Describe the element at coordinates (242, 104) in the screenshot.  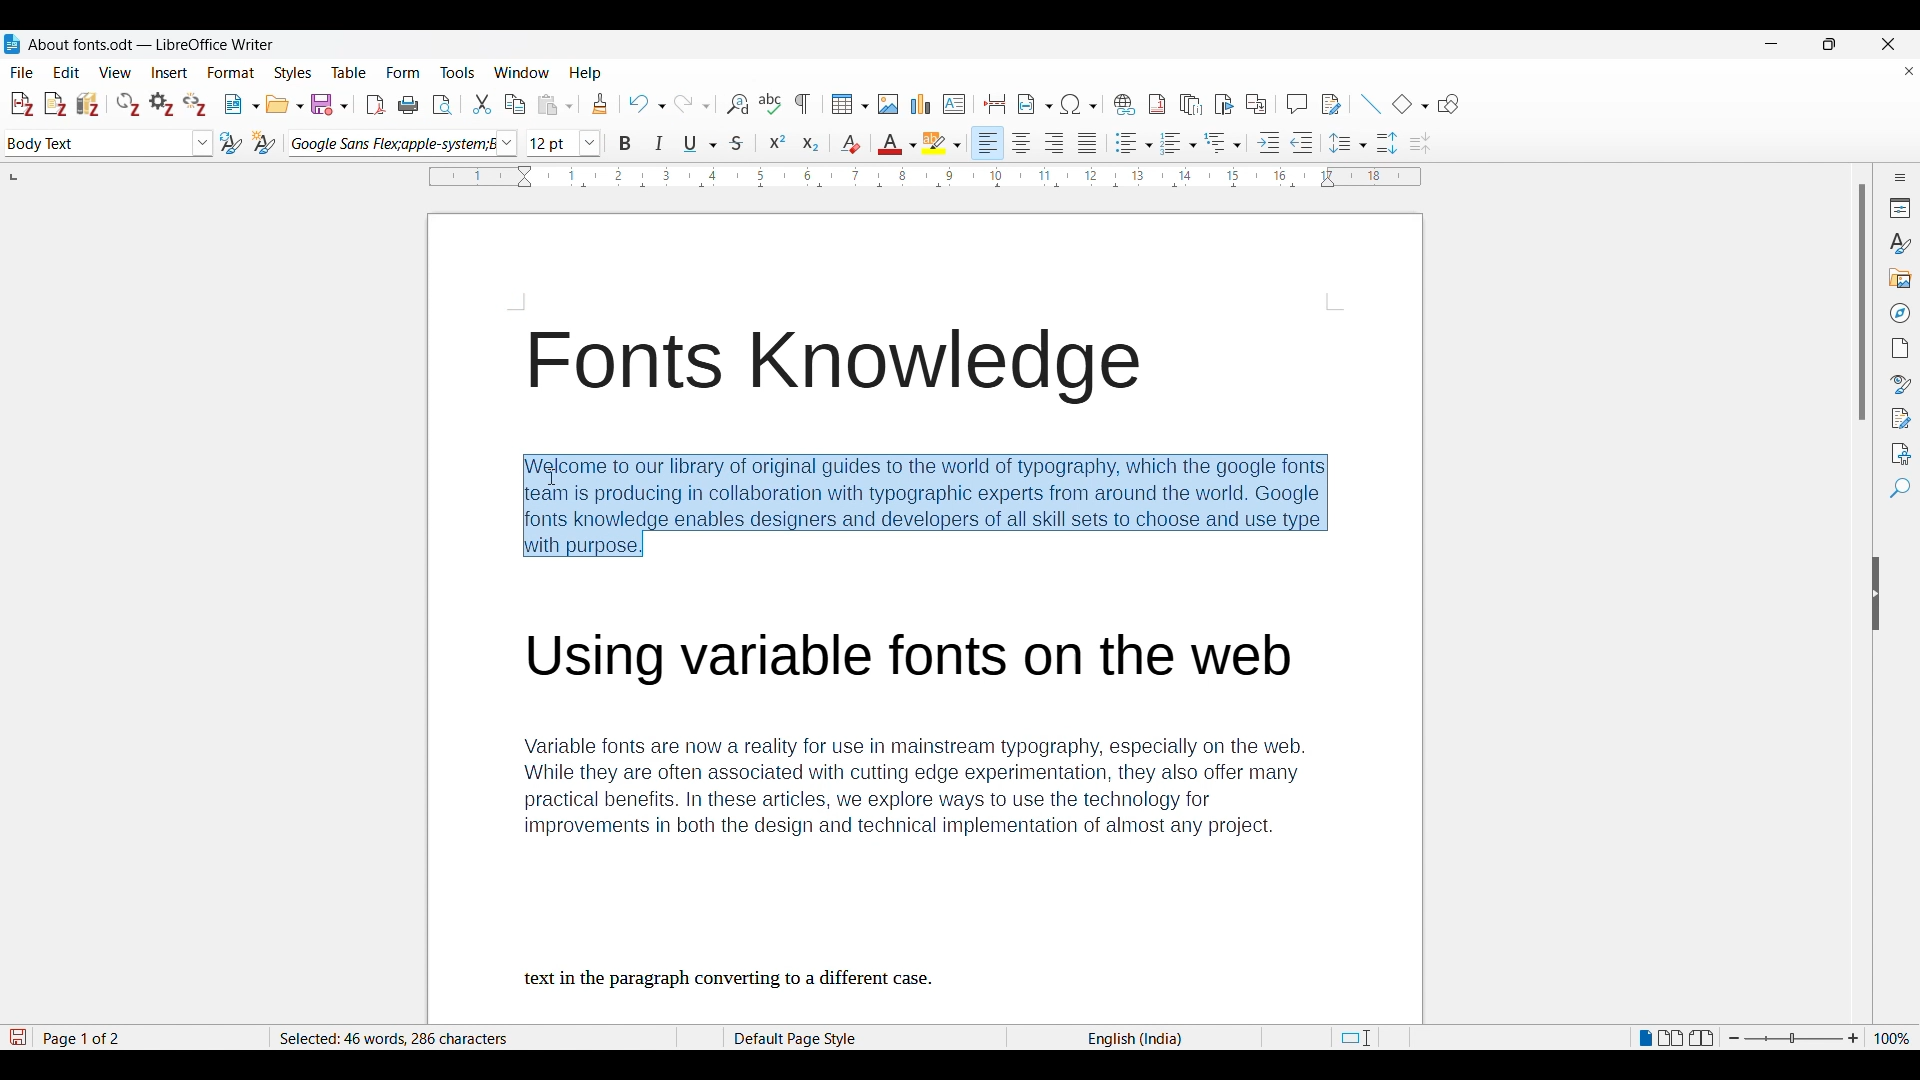
I see `New options` at that location.